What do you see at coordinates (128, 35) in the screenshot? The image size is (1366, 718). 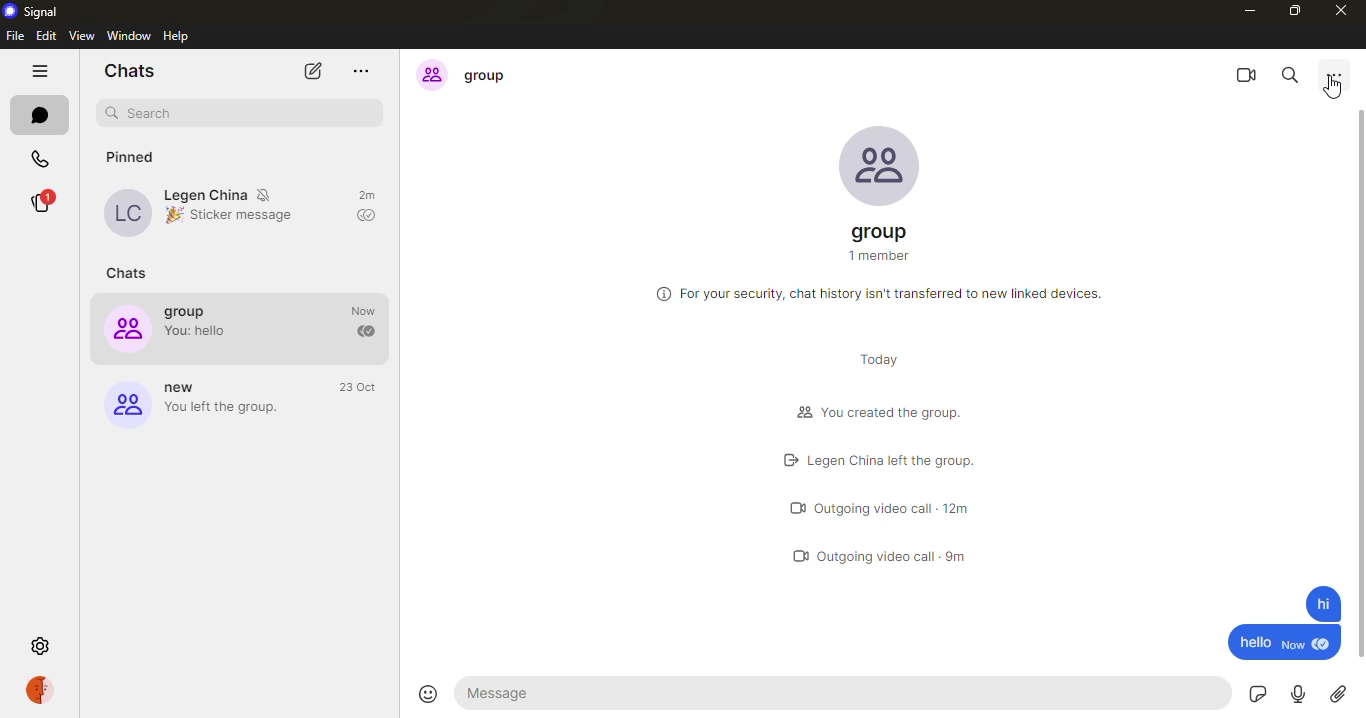 I see `window` at bounding box center [128, 35].